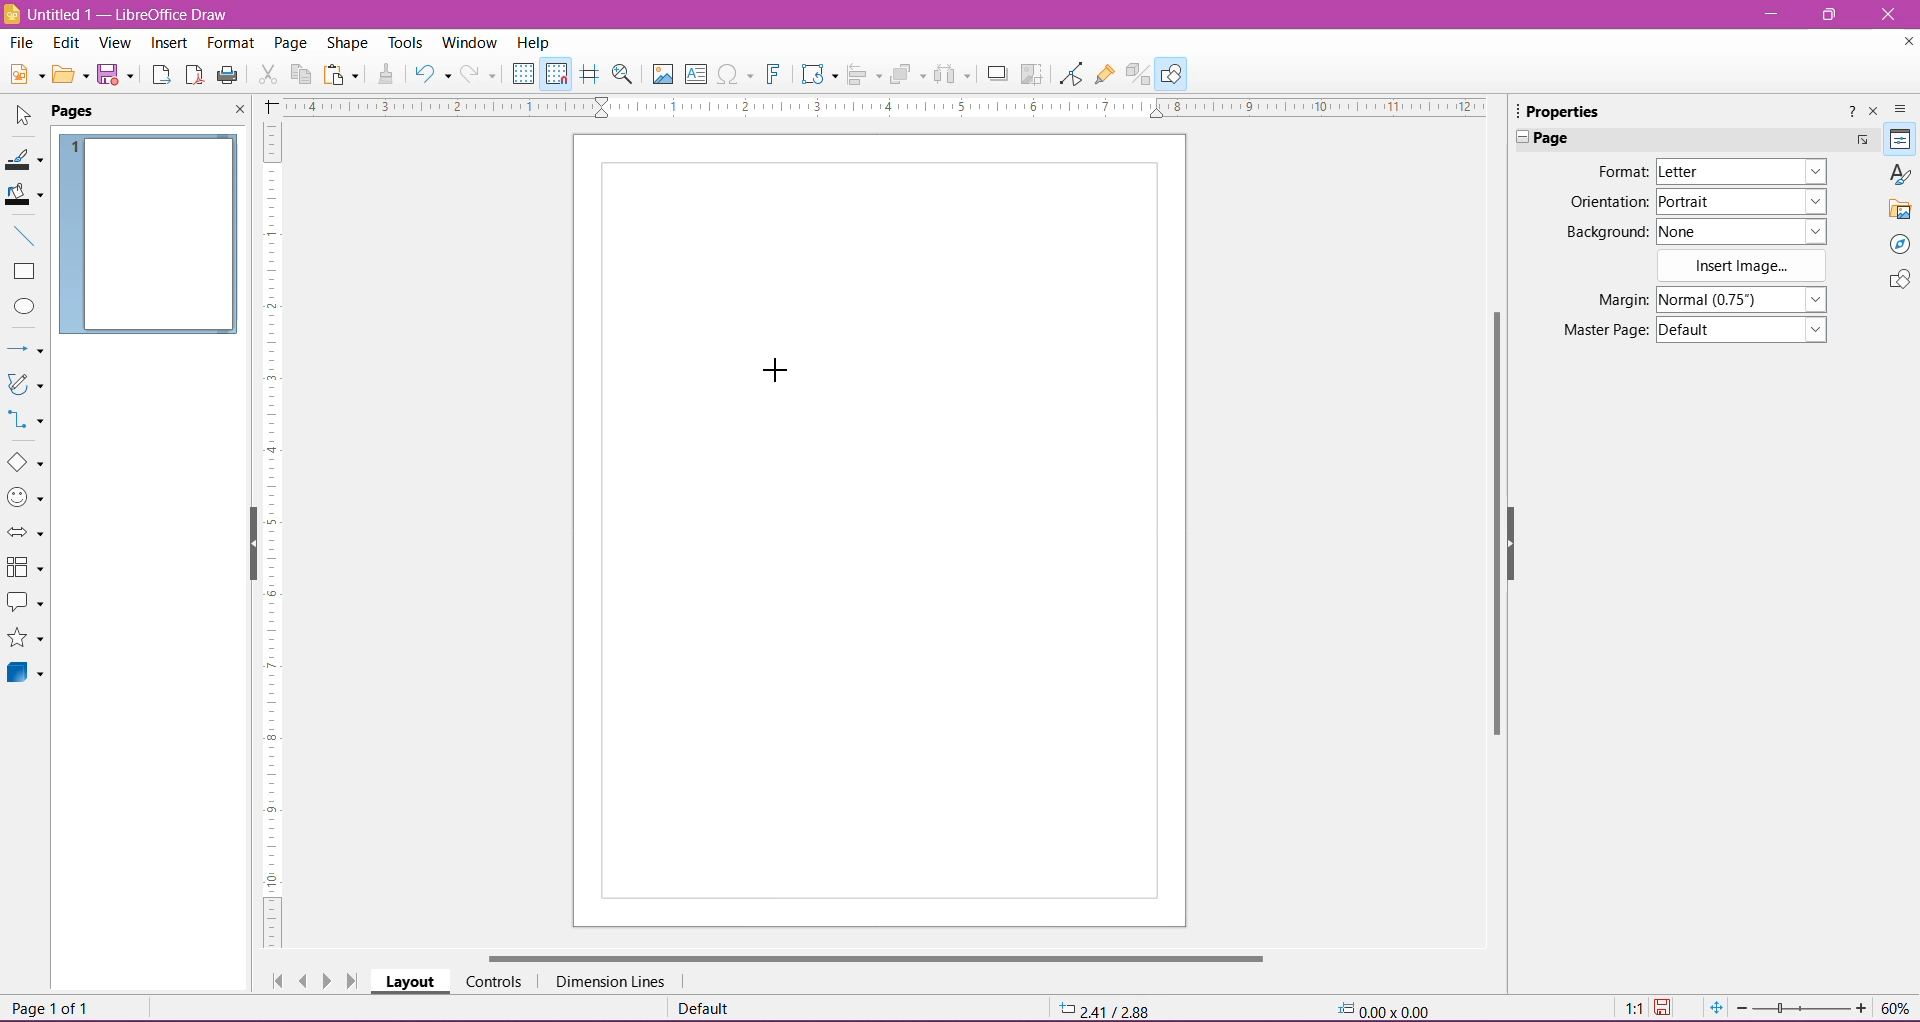 The image size is (1920, 1022). What do you see at coordinates (273, 976) in the screenshot?
I see `Scroll to first page` at bounding box center [273, 976].